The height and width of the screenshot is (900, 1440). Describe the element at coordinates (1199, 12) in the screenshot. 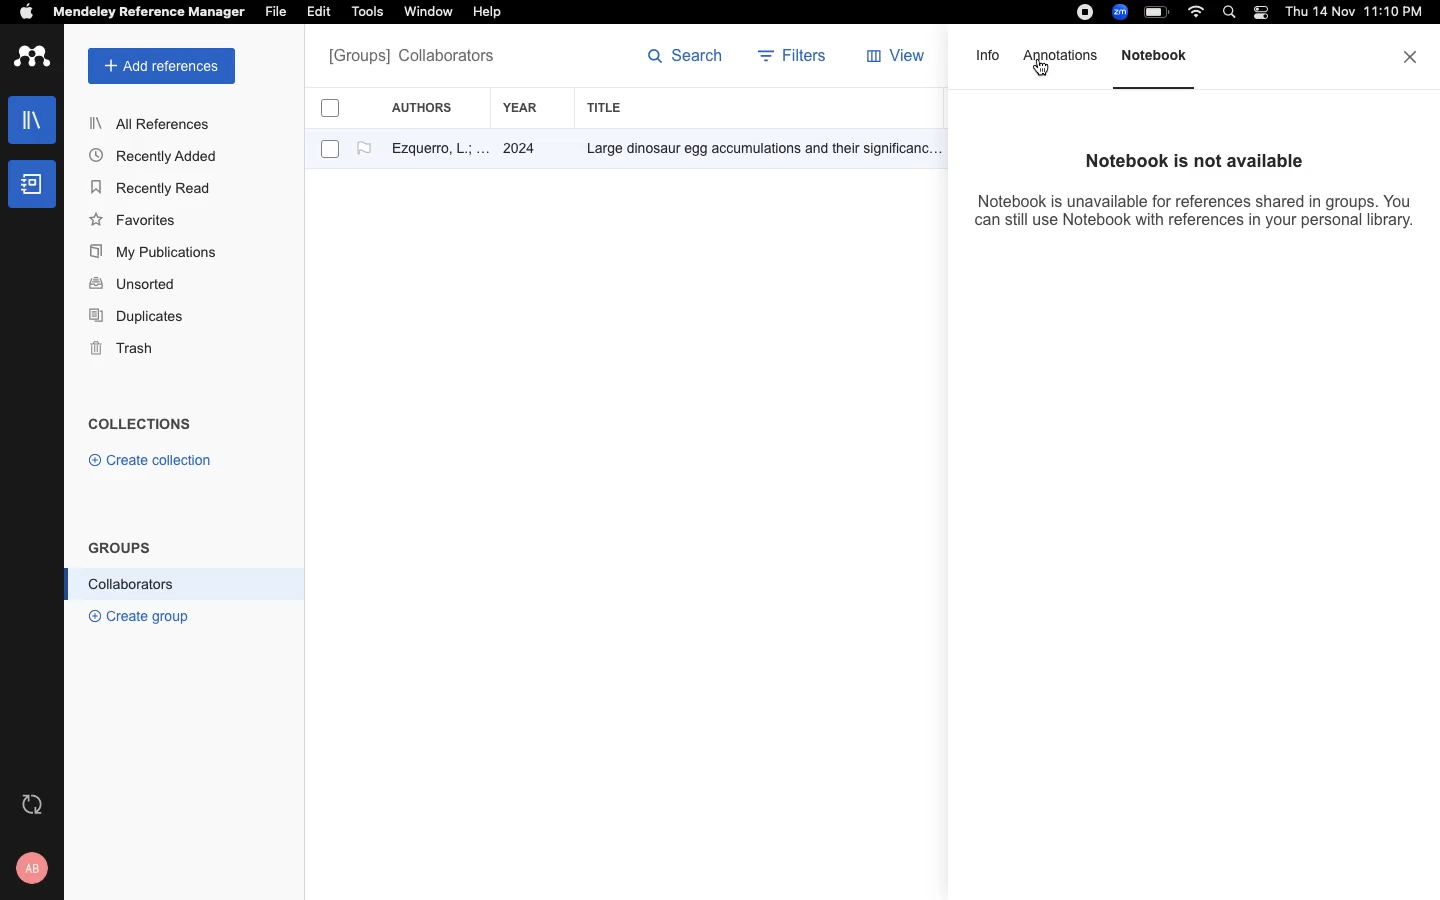

I see `wifi` at that location.